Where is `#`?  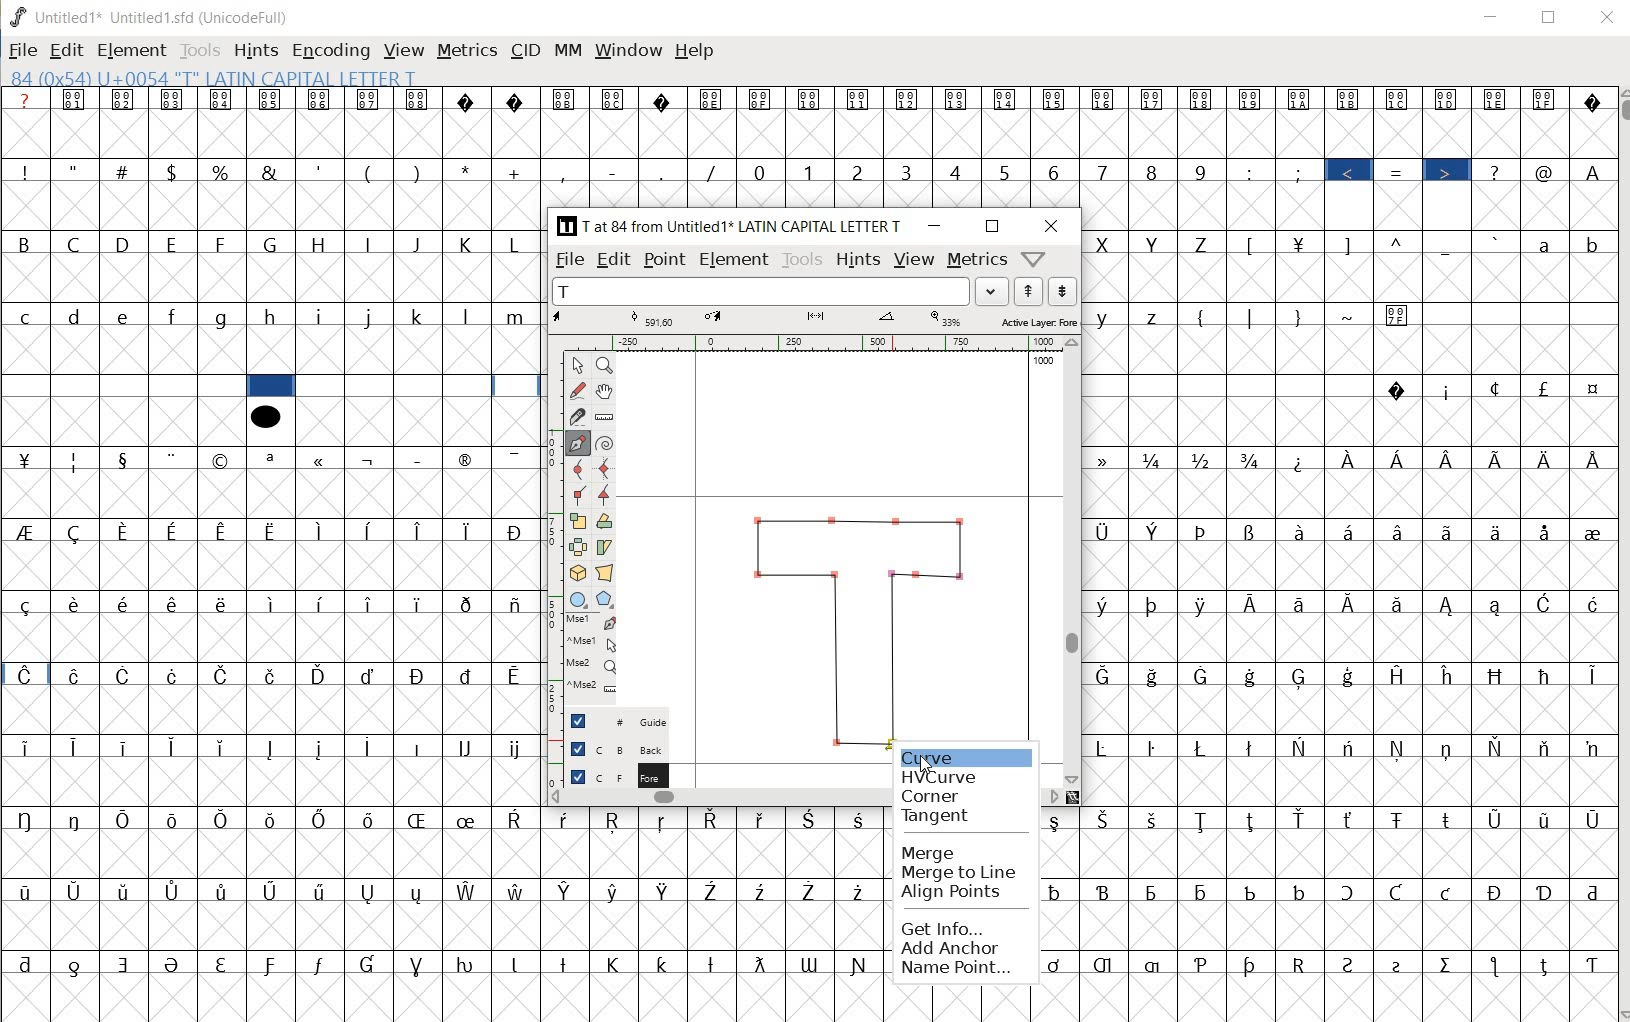
# is located at coordinates (124, 172).